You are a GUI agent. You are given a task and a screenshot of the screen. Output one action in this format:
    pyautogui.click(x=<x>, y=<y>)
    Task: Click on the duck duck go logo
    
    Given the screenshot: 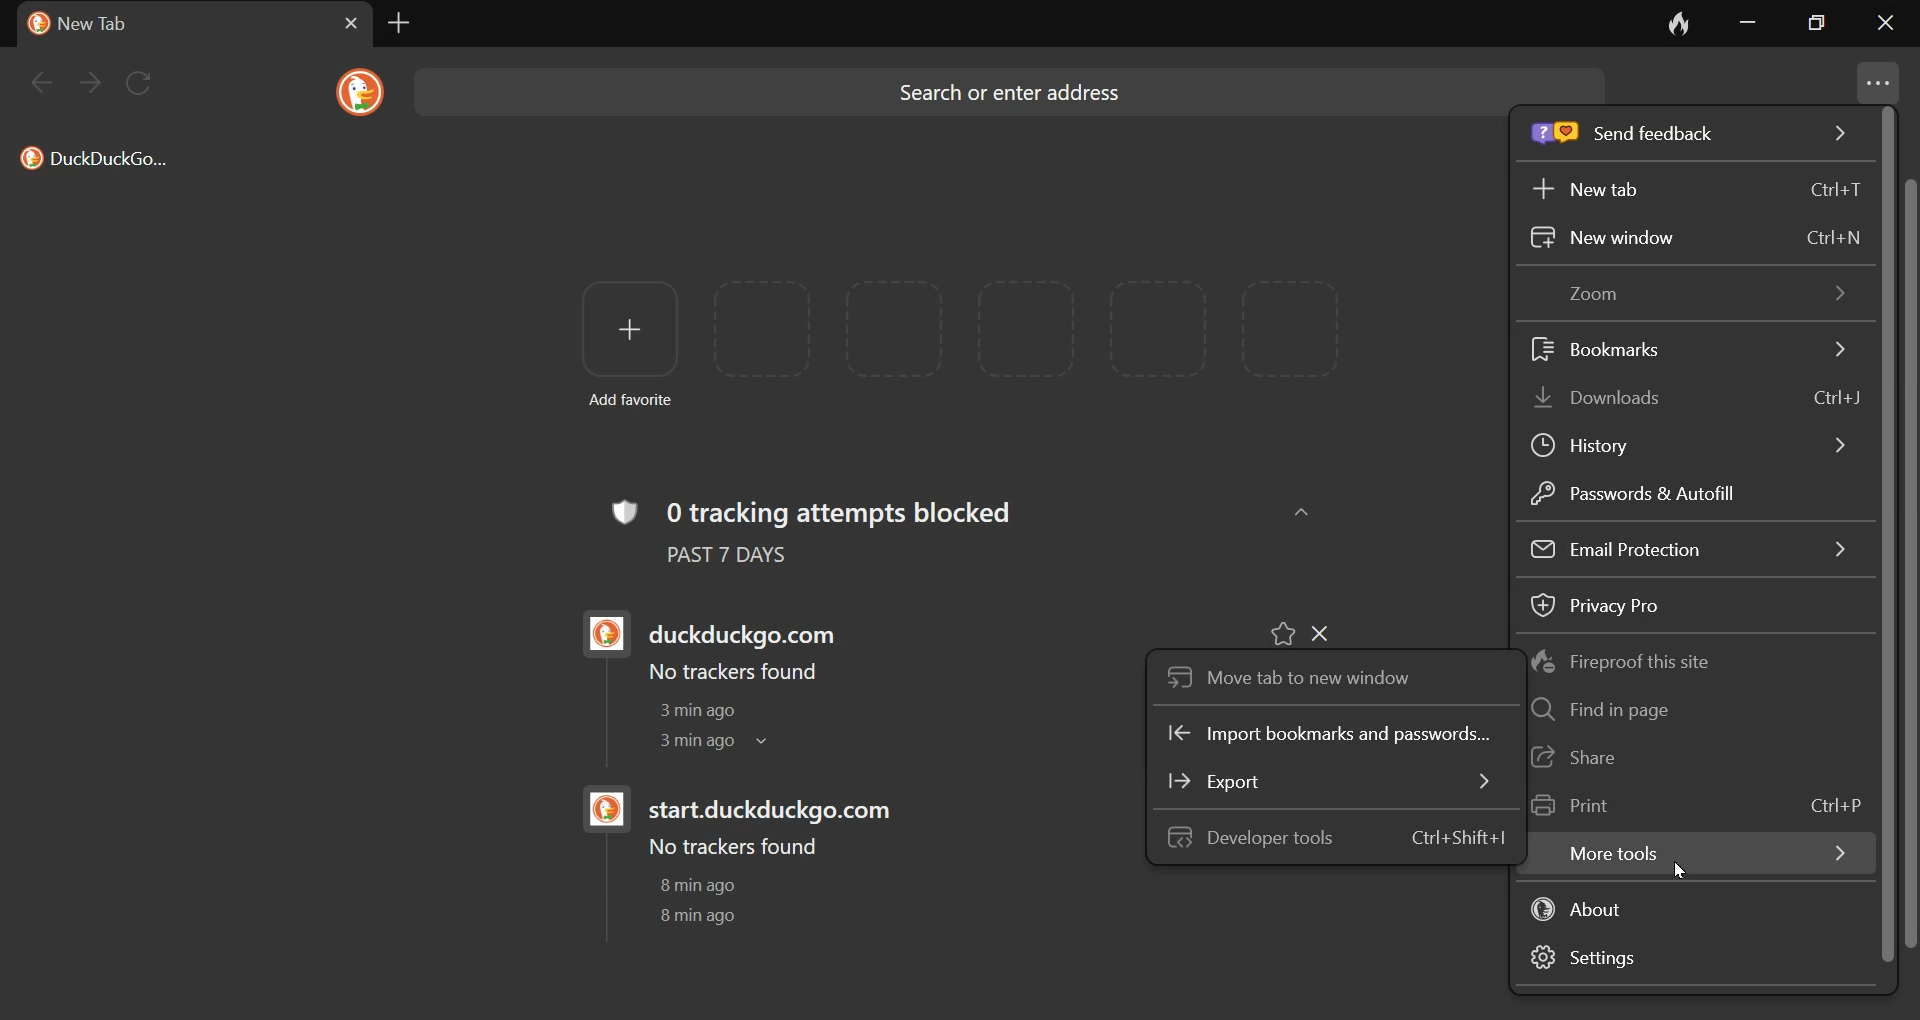 What is the action you would take?
    pyautogui.click(x=356, y=91)
    